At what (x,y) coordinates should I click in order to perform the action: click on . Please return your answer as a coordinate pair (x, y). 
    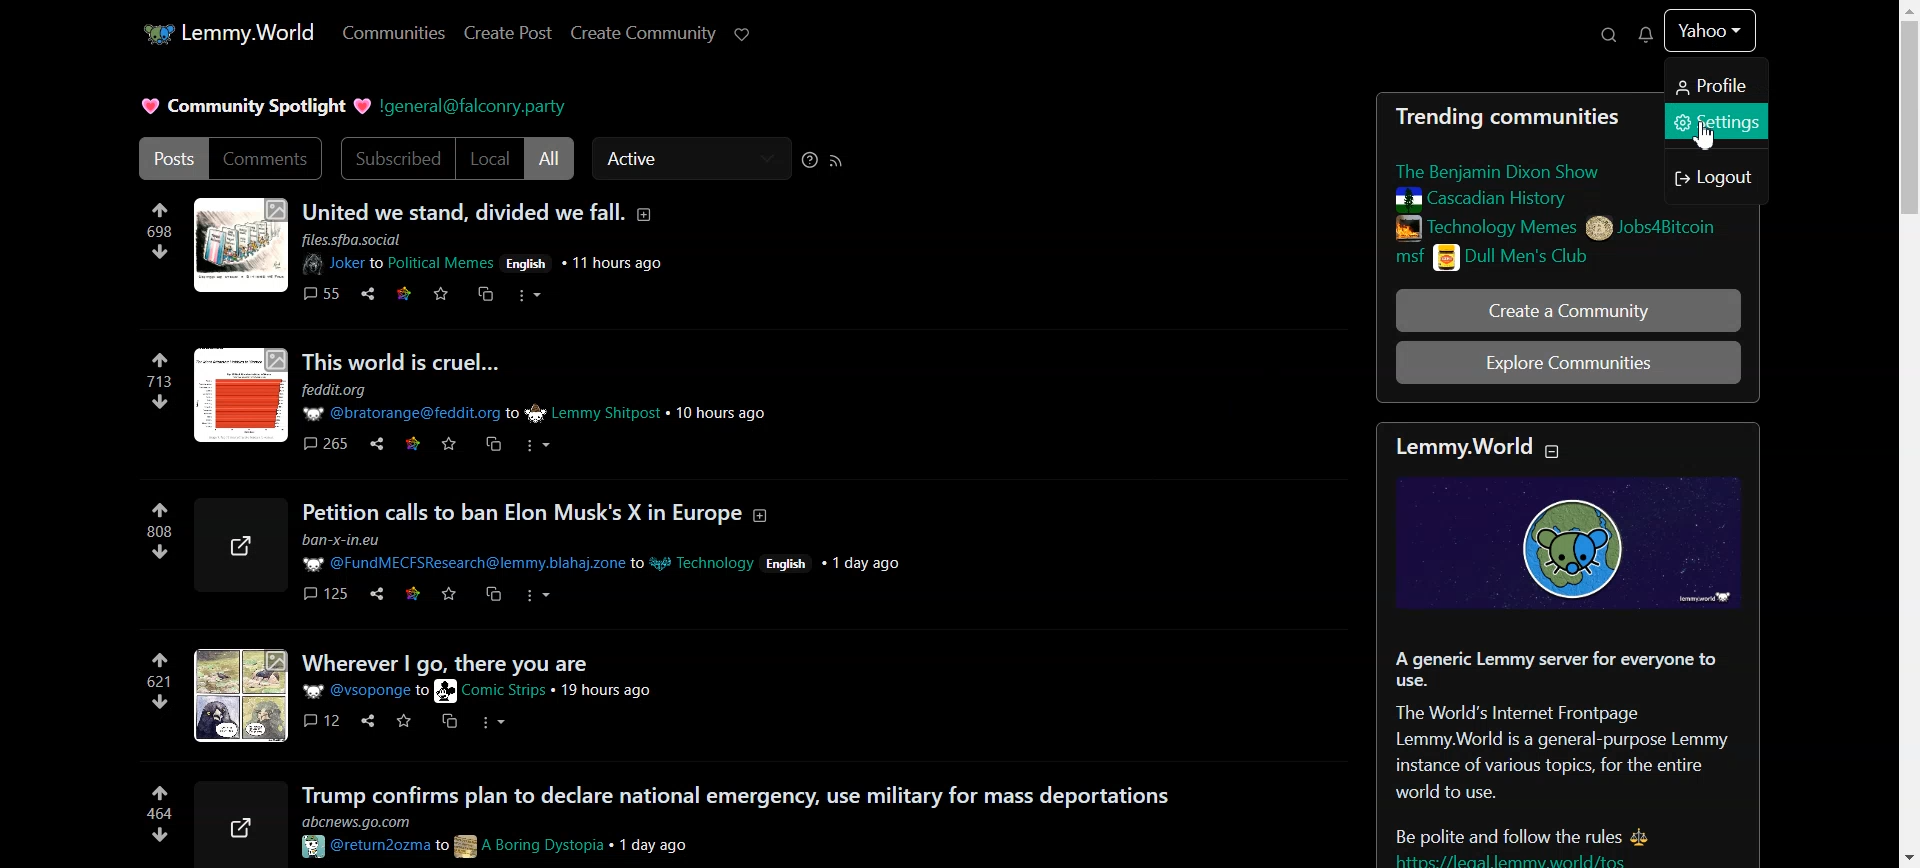
    Looking at the image, I should click on (438, 303).